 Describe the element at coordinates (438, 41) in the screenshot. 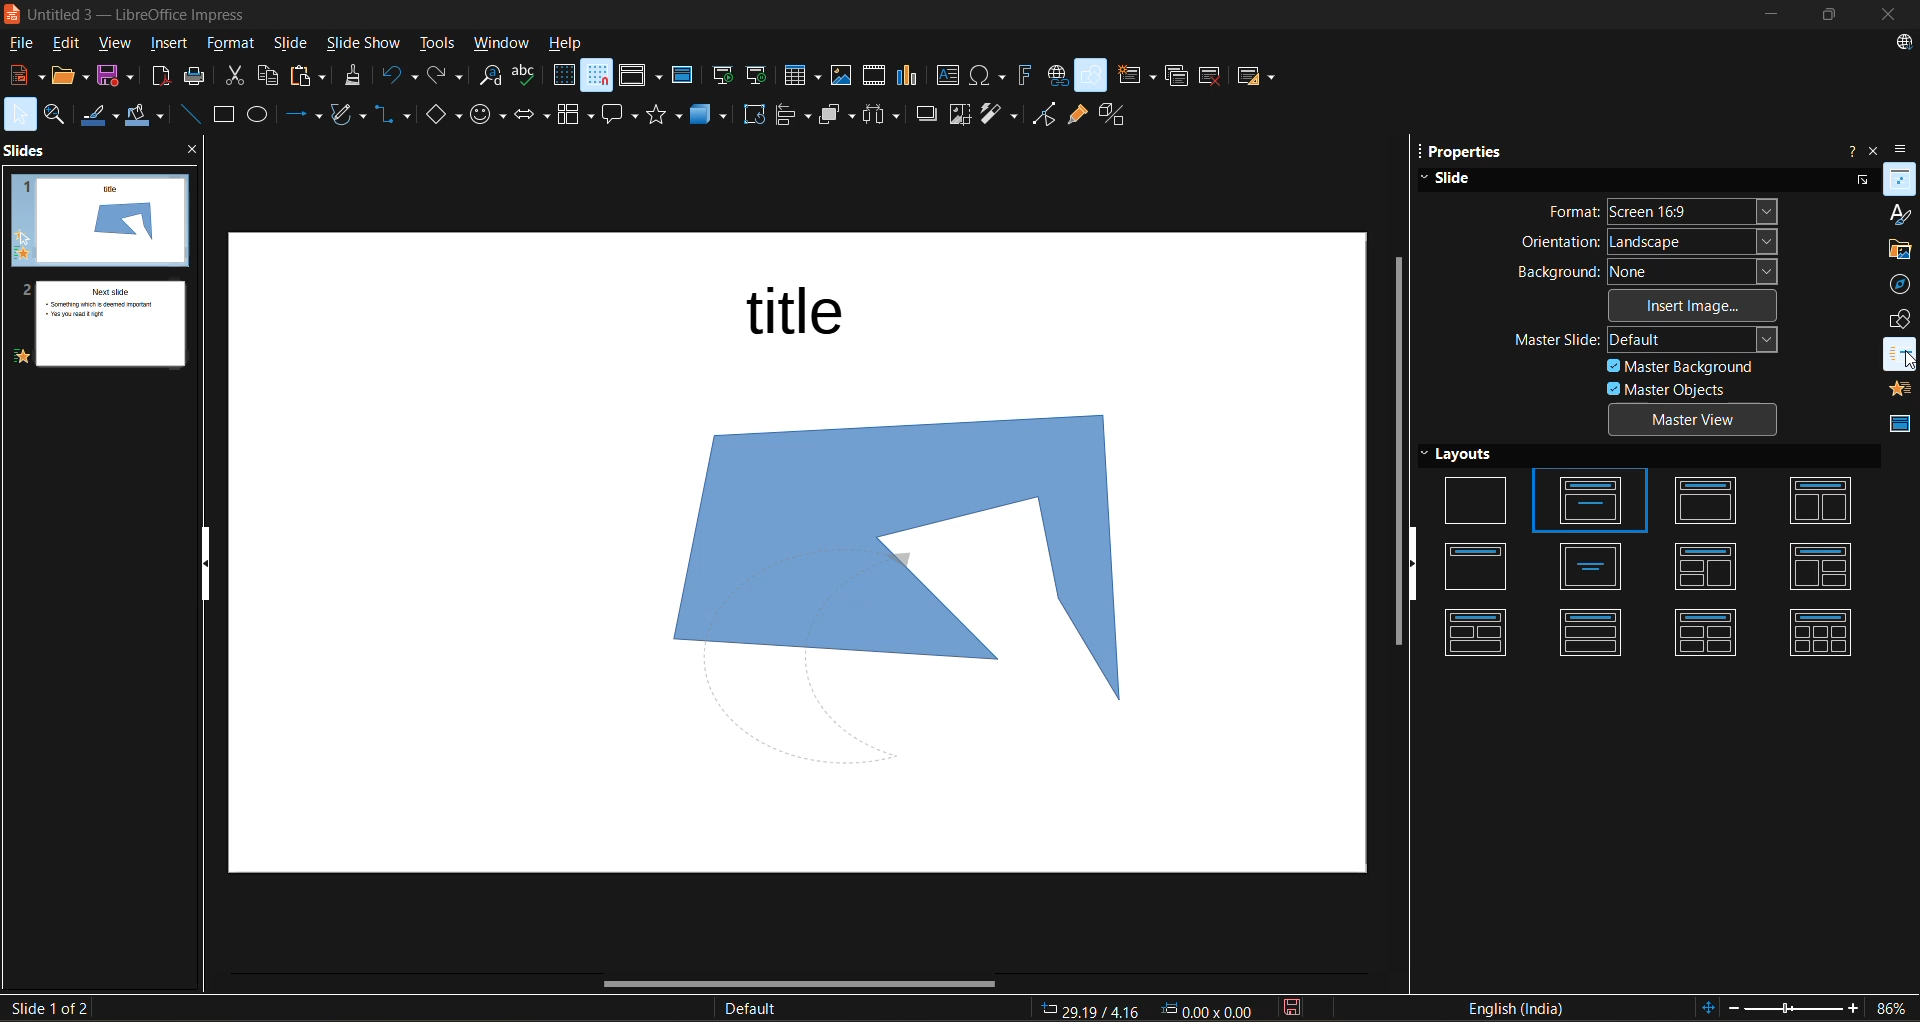

I see `tools` at that location.